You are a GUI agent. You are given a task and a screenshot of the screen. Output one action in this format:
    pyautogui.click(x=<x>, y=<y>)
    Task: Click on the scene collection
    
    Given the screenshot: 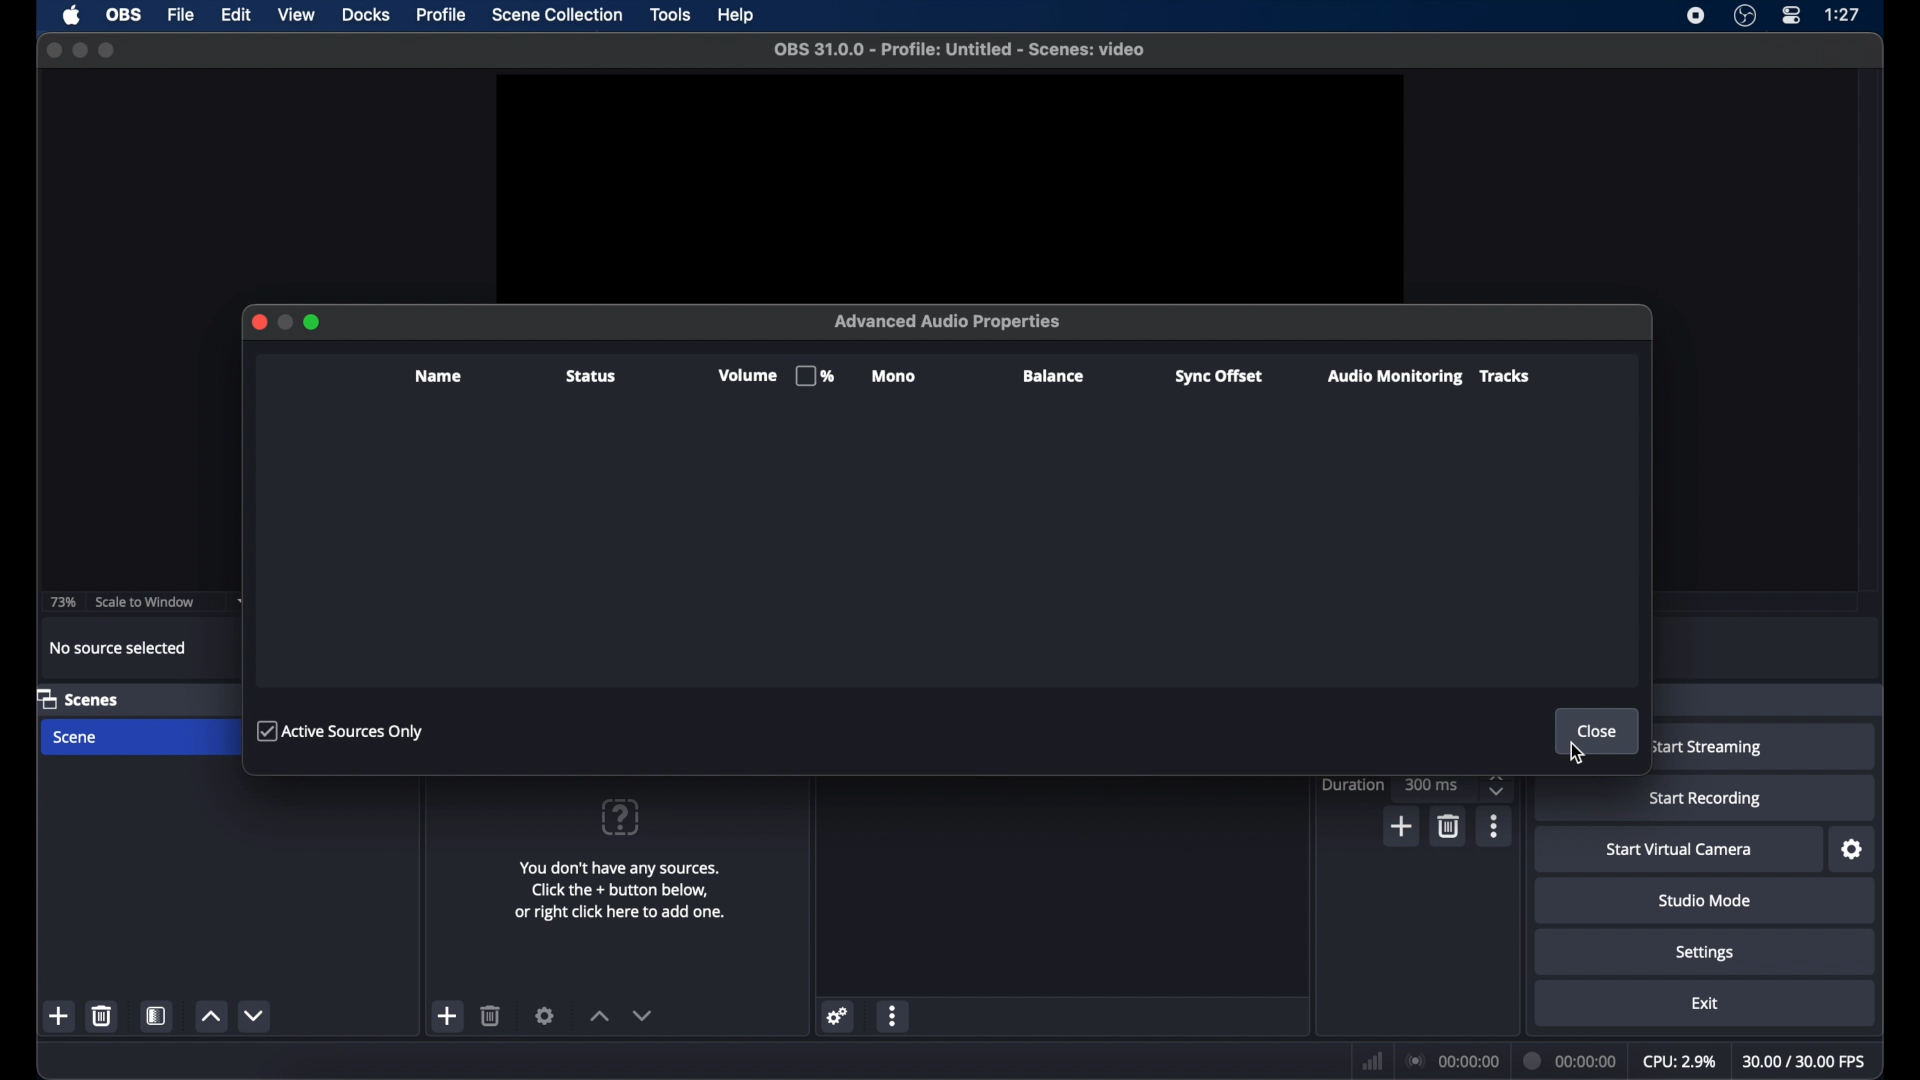 What is the action you would take?
    pyautogui.click(x=558, y=15)
    